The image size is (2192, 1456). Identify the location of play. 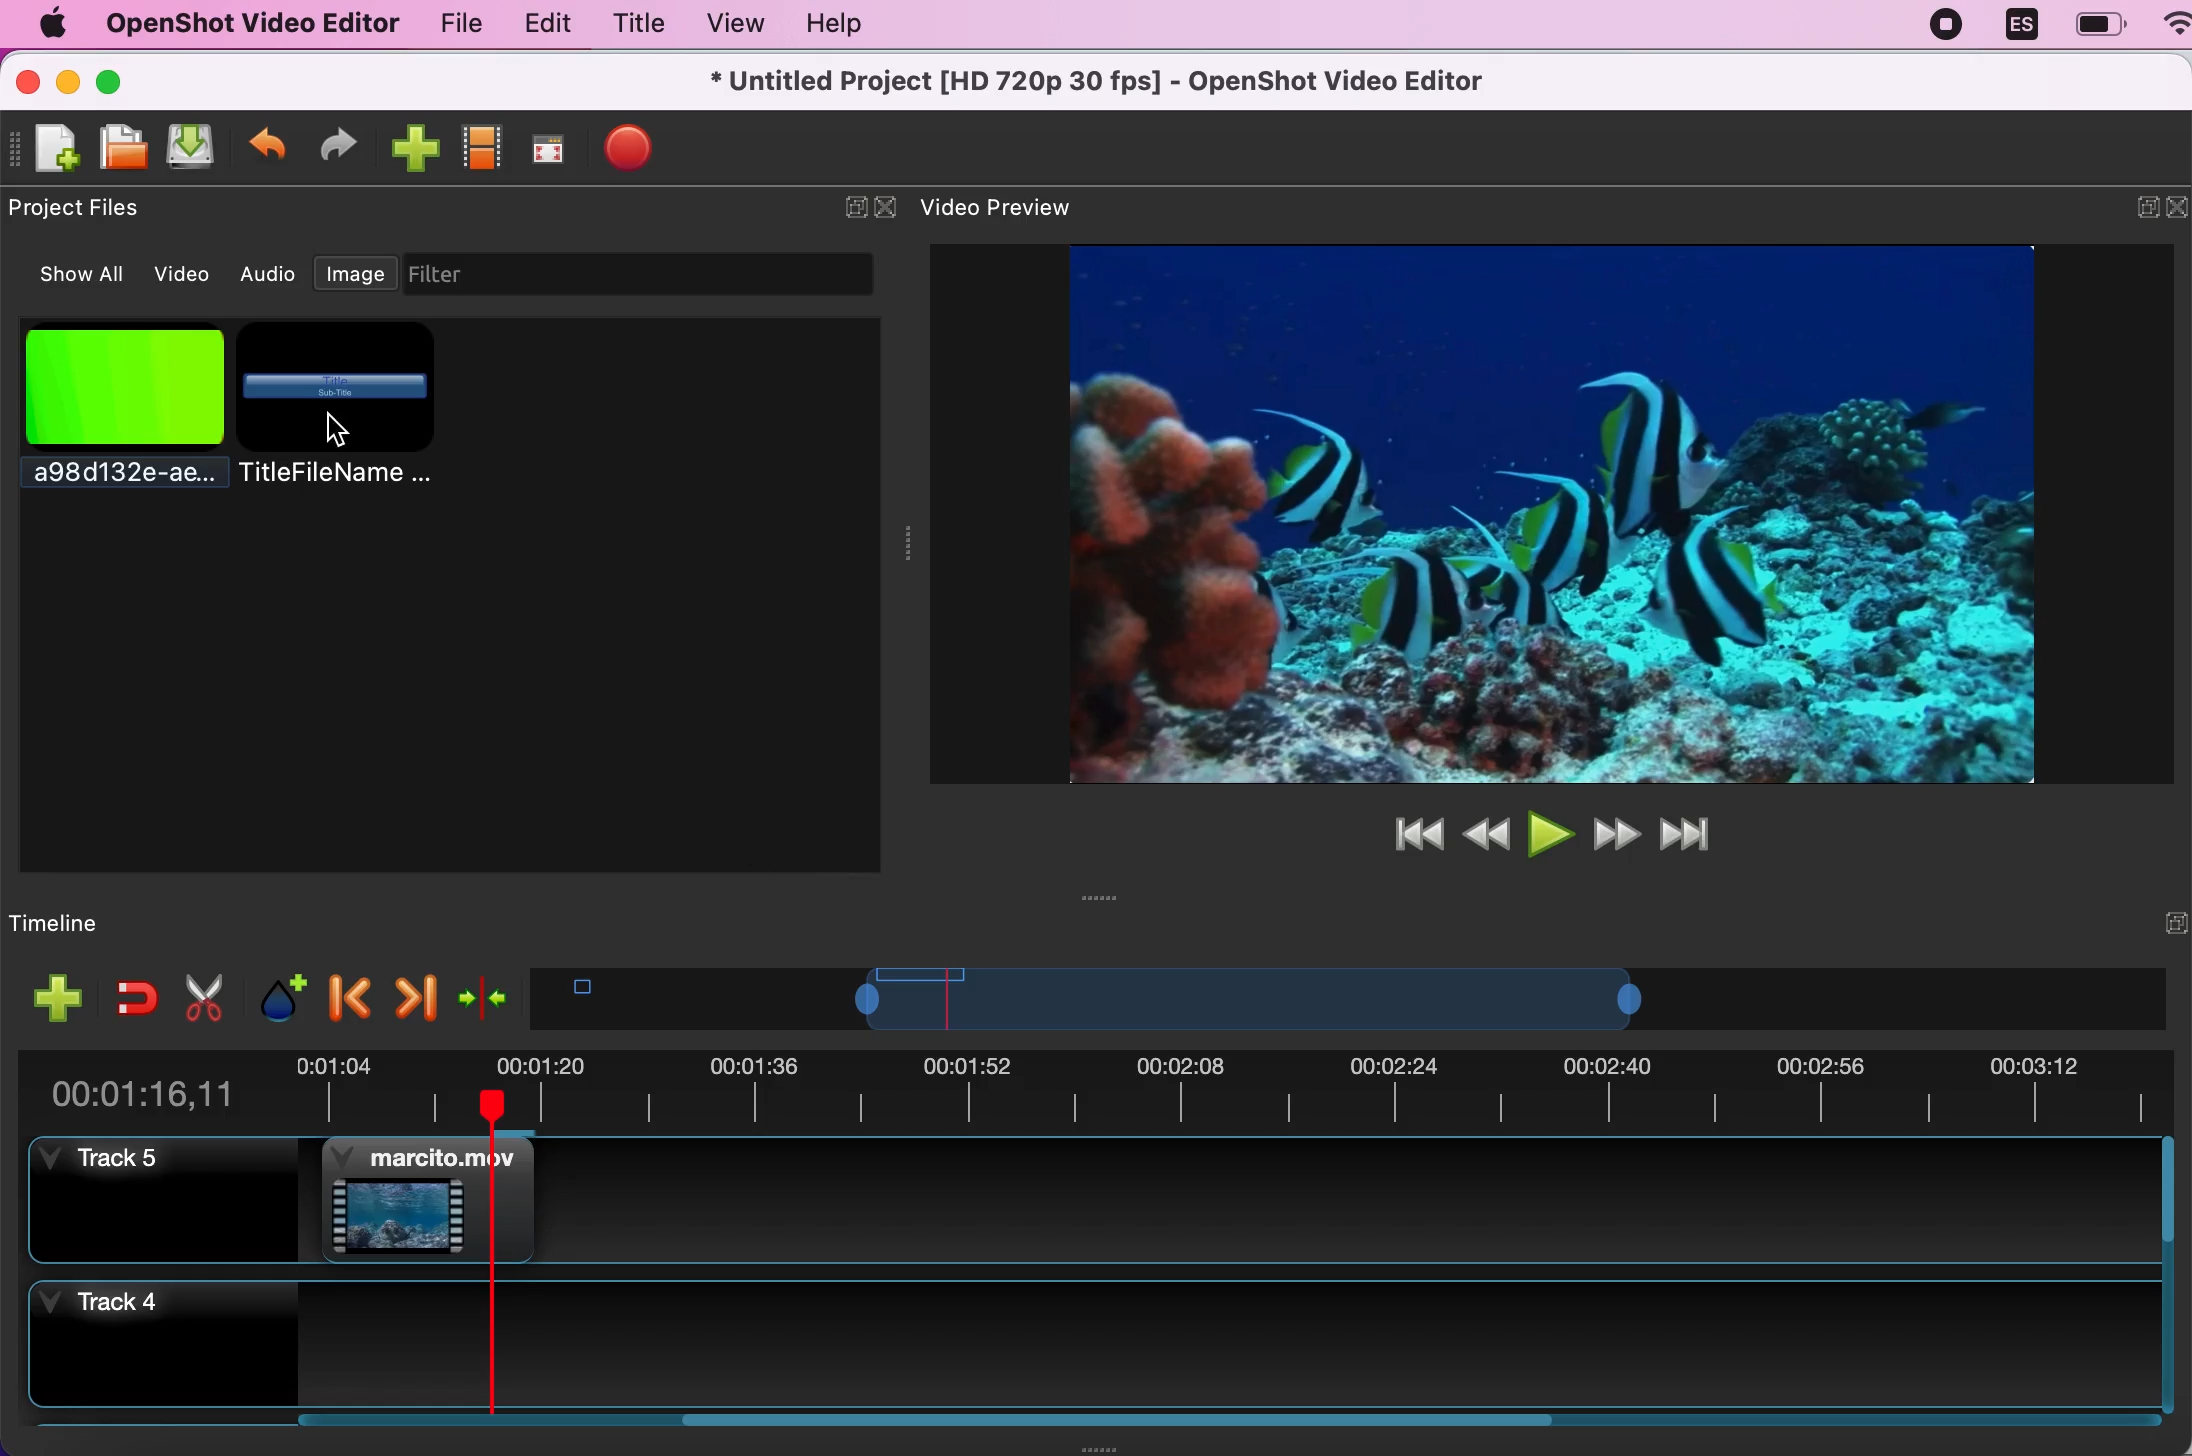
(1548, 831).